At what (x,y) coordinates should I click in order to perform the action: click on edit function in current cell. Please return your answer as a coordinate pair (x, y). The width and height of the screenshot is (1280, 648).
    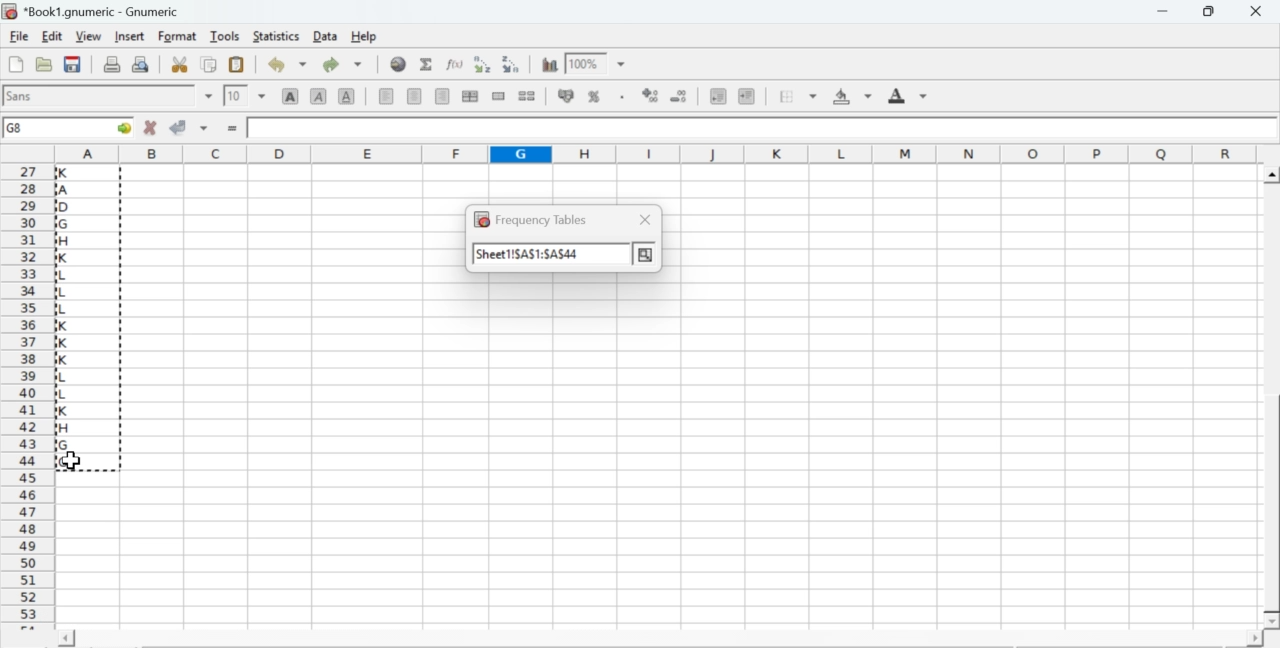
    Looking at the image, I should click on (456, 63).